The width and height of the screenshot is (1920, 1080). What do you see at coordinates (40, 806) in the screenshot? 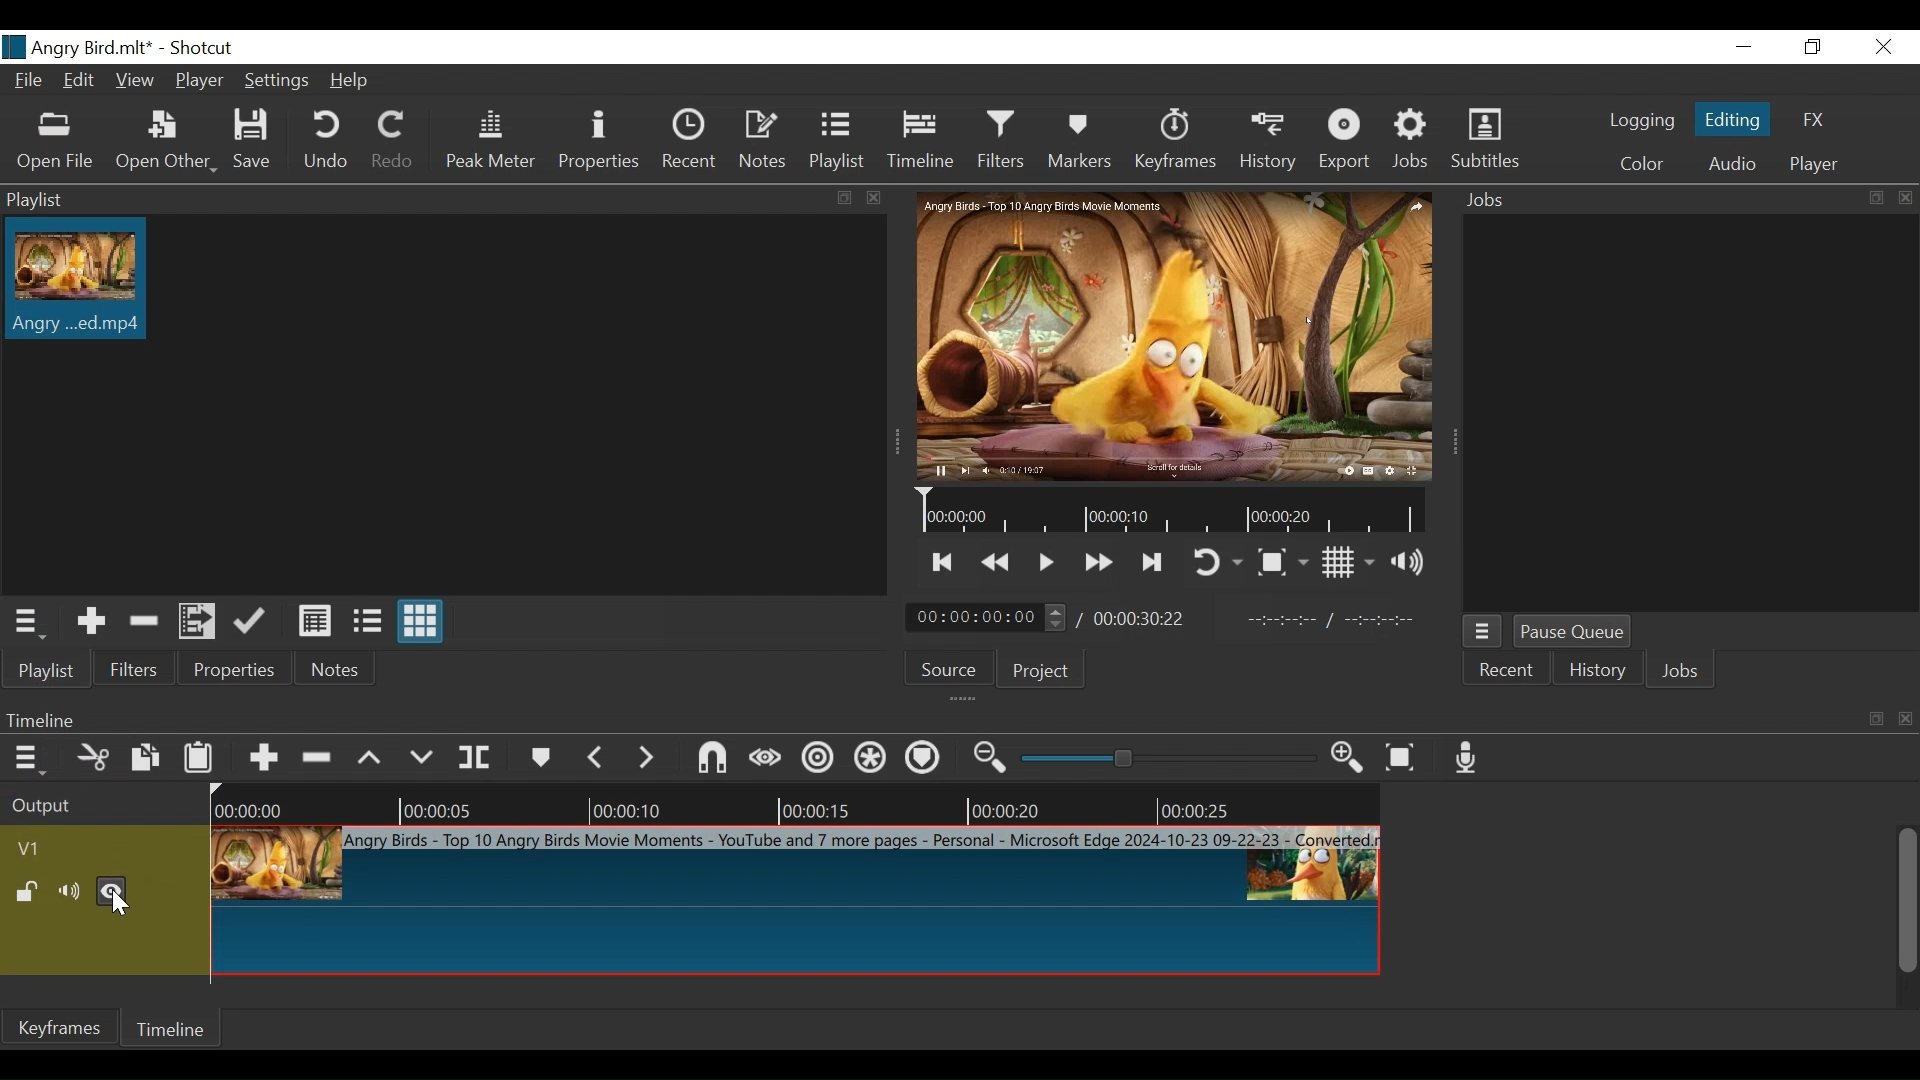
I see `Output` at bounding box center [40, 806].